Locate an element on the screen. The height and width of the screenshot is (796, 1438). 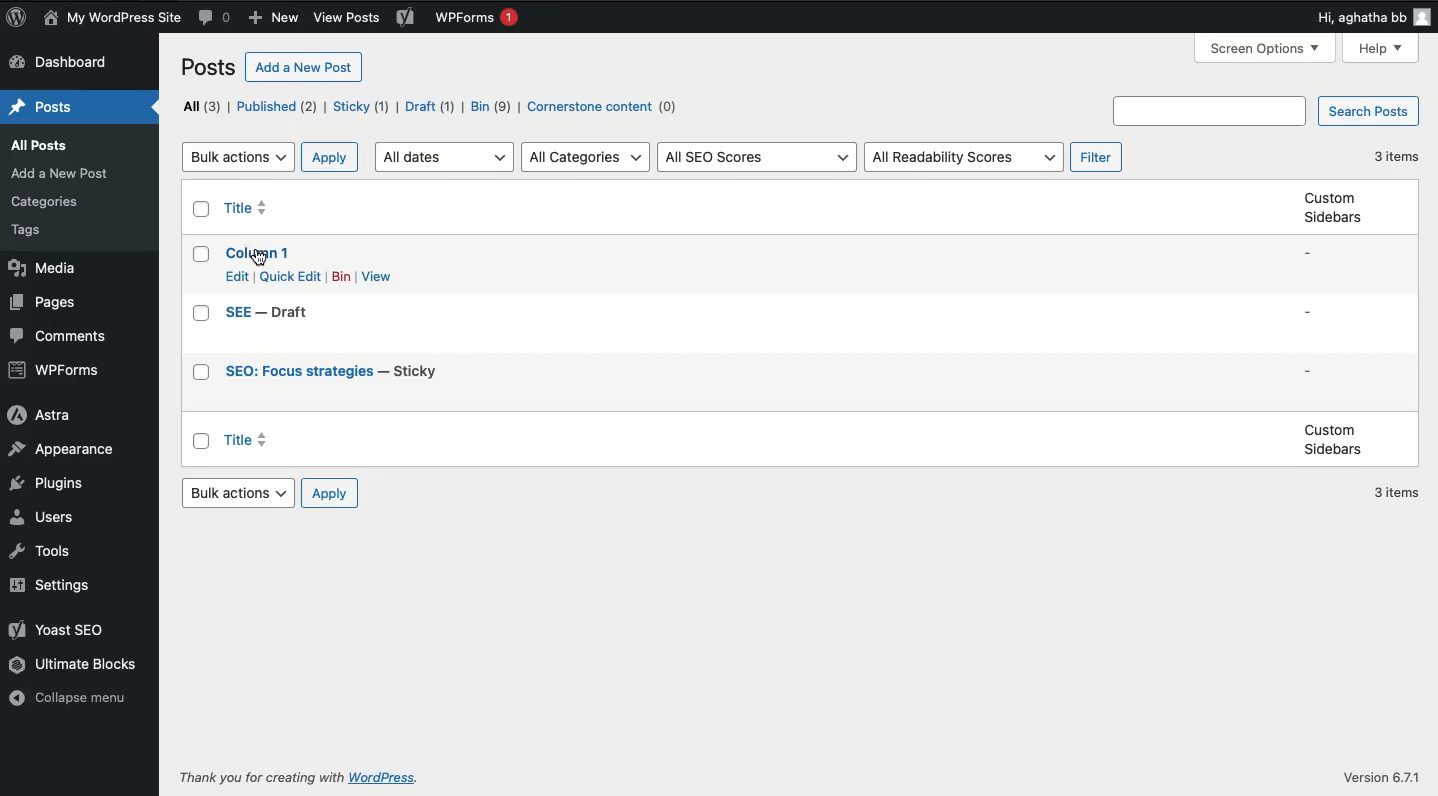
Thank you for creating with is located at coordinates (261, 777).